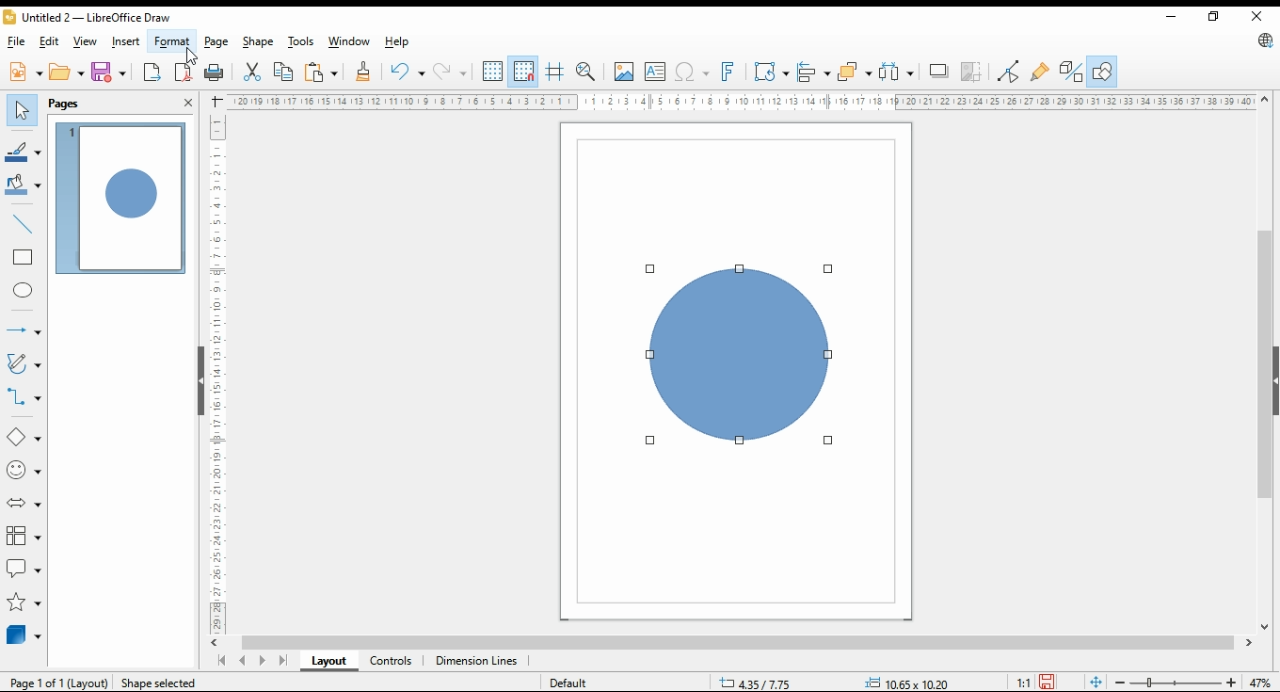 This screenshot has height=692, width=1280. Describe the element at coordinates (24, 225) in the screenshot. I see `insert line` at that location.